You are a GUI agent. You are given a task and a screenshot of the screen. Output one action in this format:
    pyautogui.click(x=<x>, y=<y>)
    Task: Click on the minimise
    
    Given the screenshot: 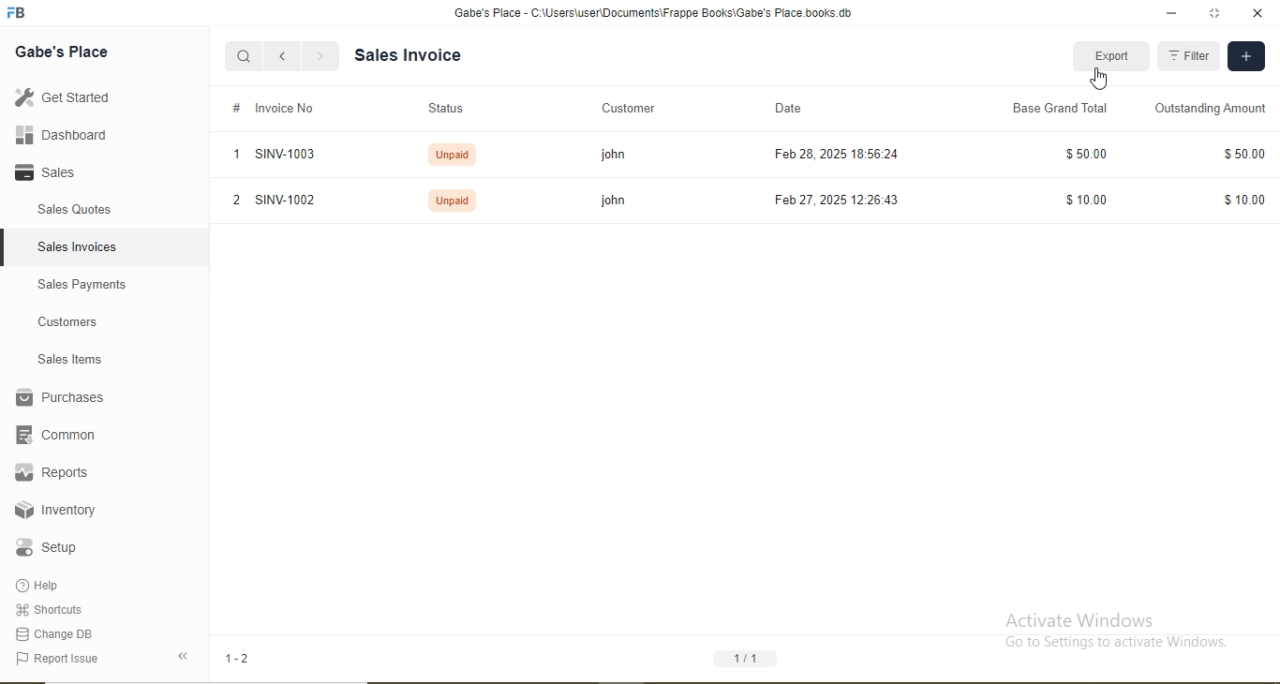 What is the action you would take?
    pyautogui.click(x=1171, y=12)
    